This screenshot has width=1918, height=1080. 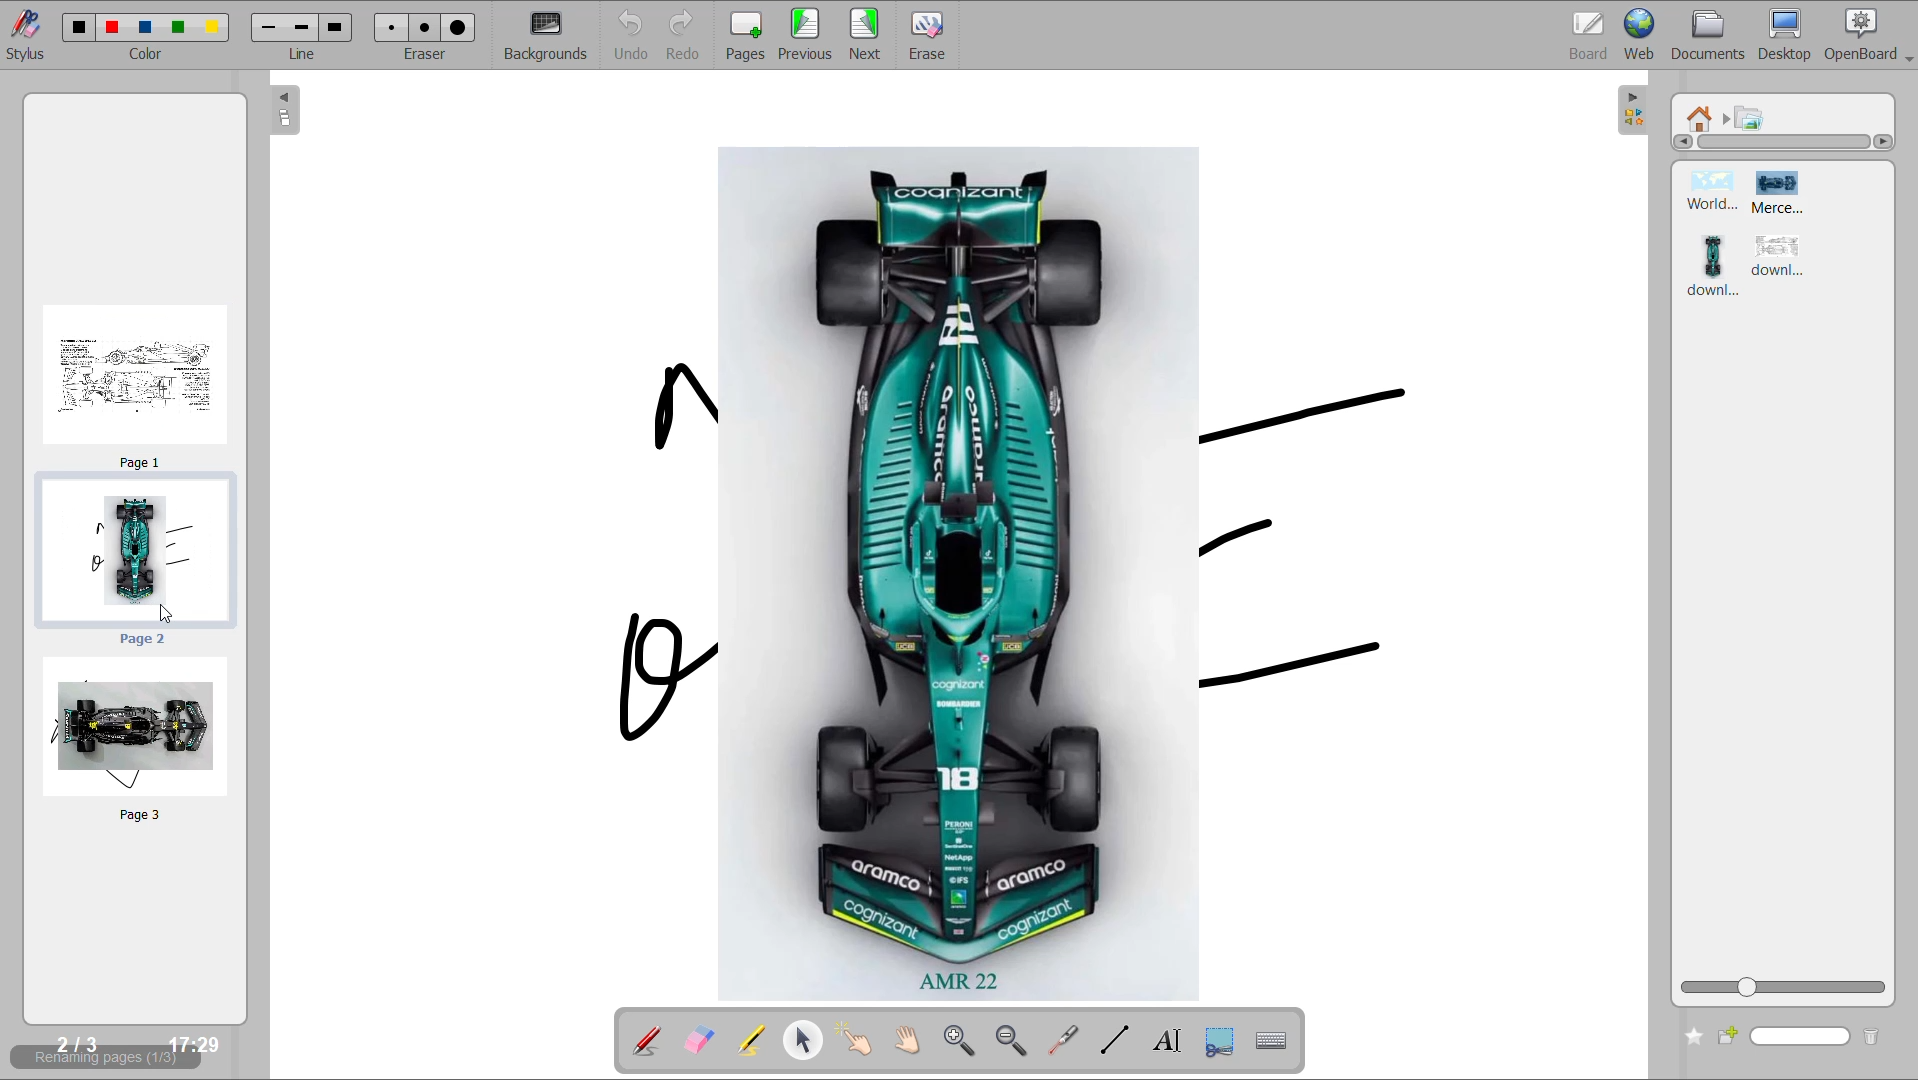 What do you see at coordinates (1706, 193) in the screenshot?
I see `image 1` at bounding box center [1706, 193].